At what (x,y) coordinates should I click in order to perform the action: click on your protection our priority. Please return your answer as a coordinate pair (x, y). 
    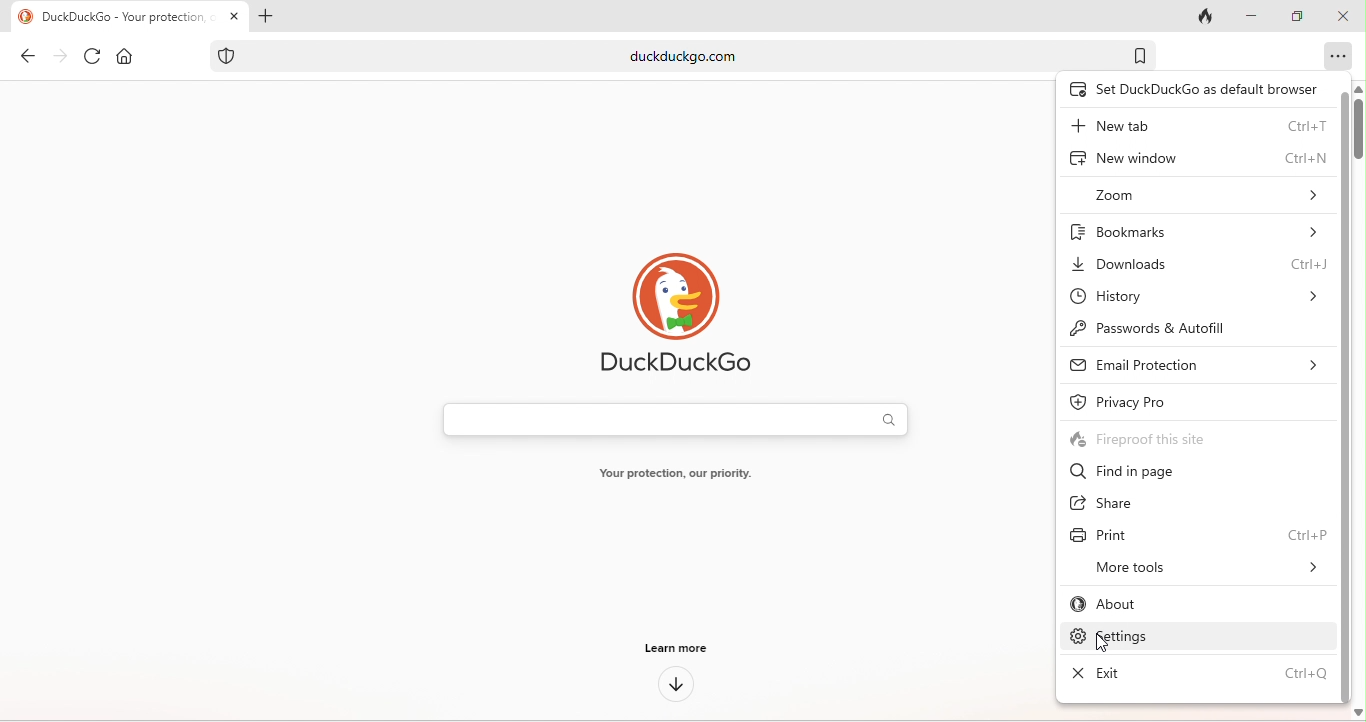
    Looking at the image, I should click on (683, 475).